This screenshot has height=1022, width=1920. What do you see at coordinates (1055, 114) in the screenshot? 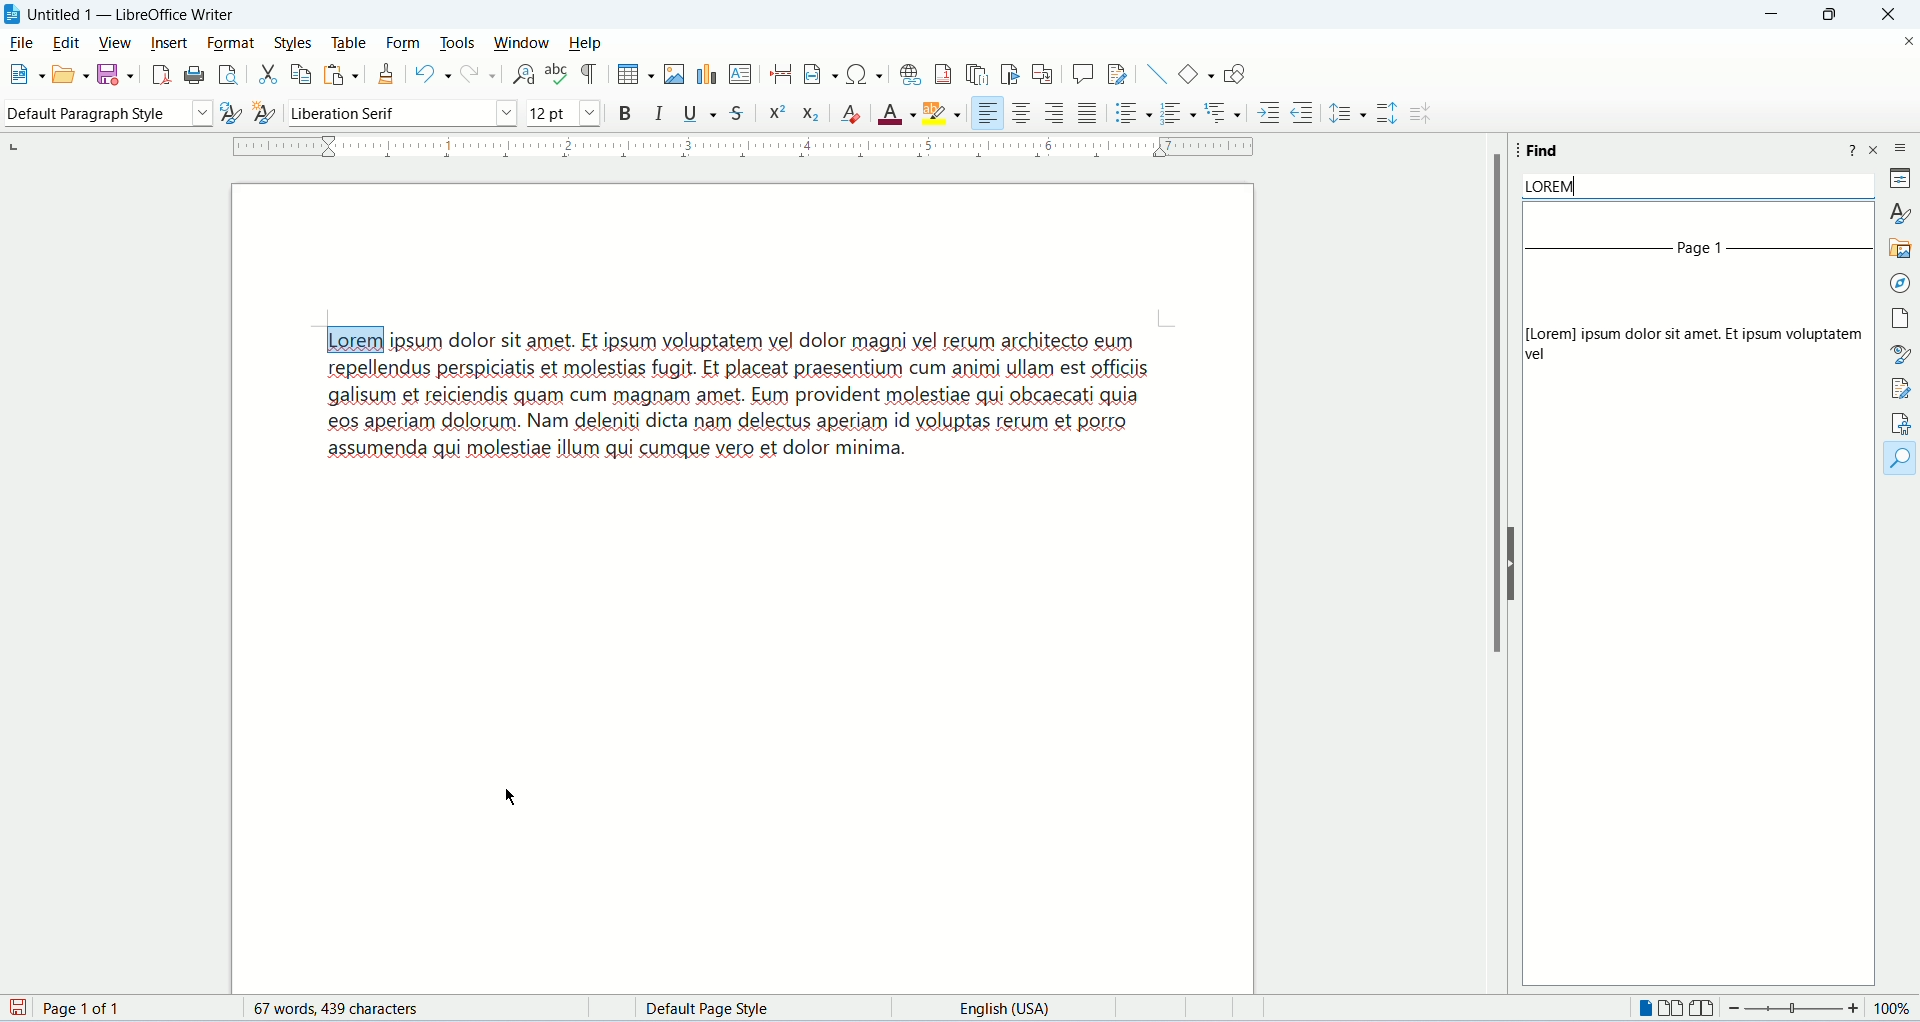
I see `align right` at bounding box center [1055, 114].